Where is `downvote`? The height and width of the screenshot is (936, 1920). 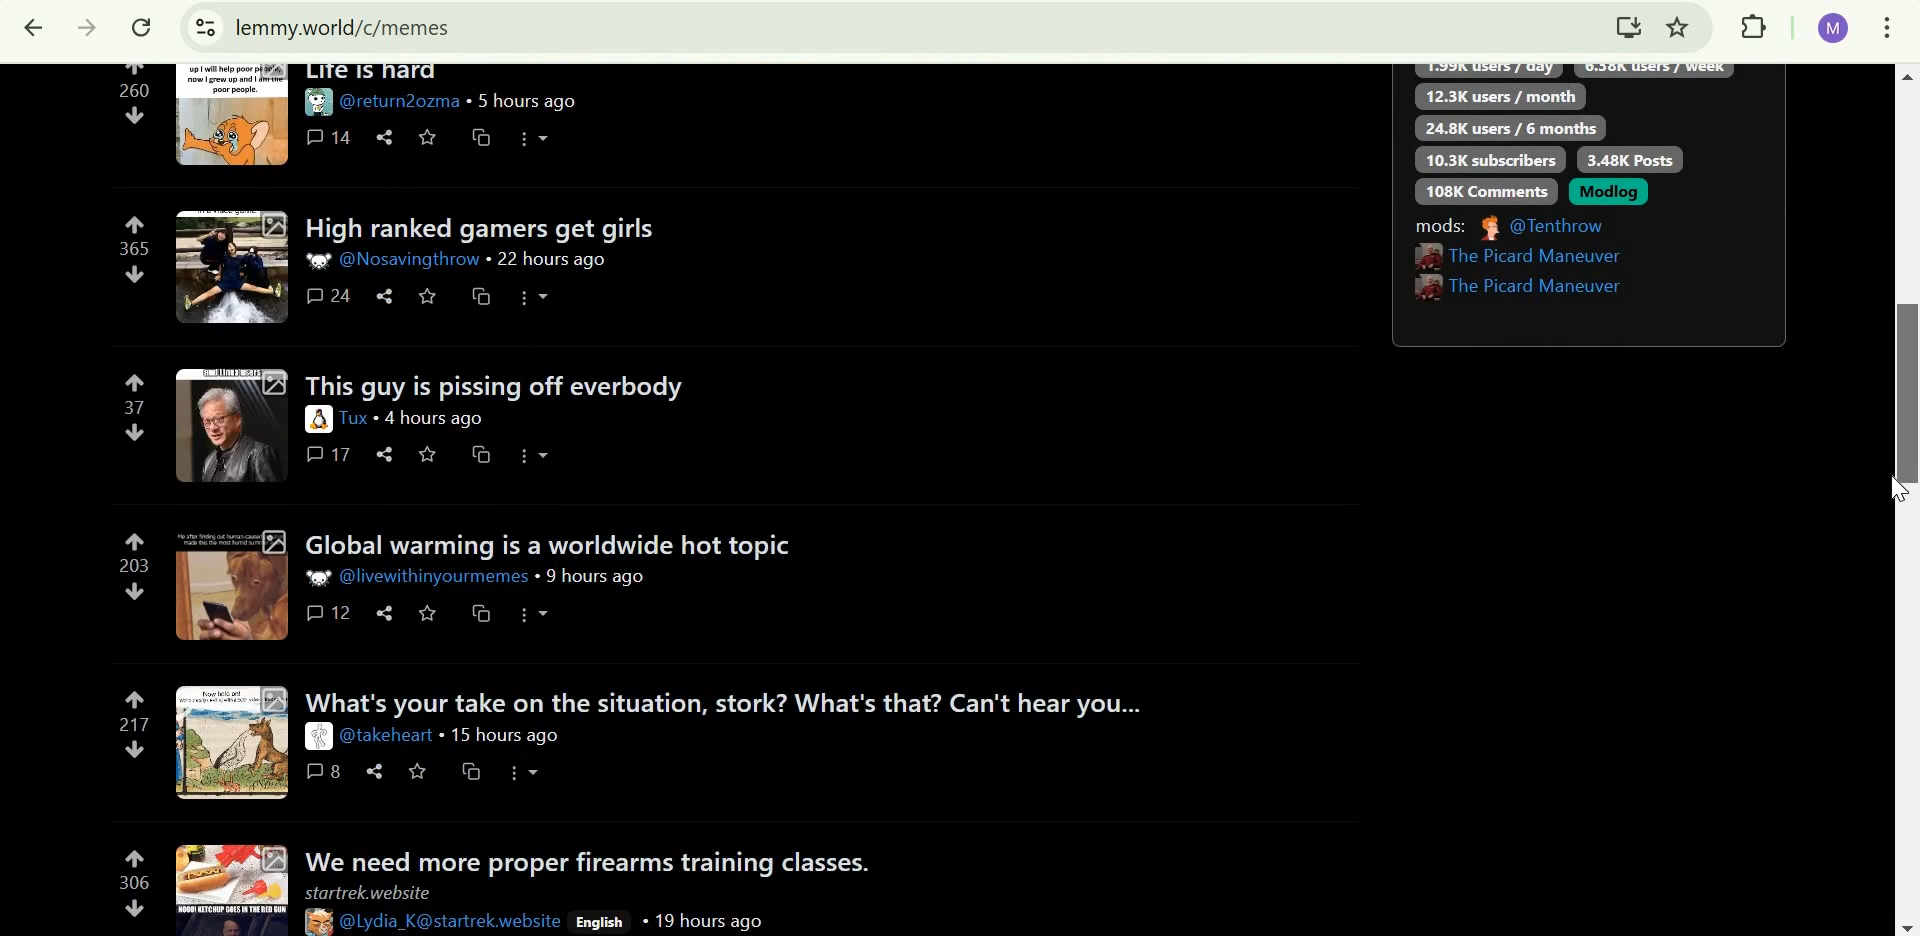
downvote is located at coordinates (136, 906).